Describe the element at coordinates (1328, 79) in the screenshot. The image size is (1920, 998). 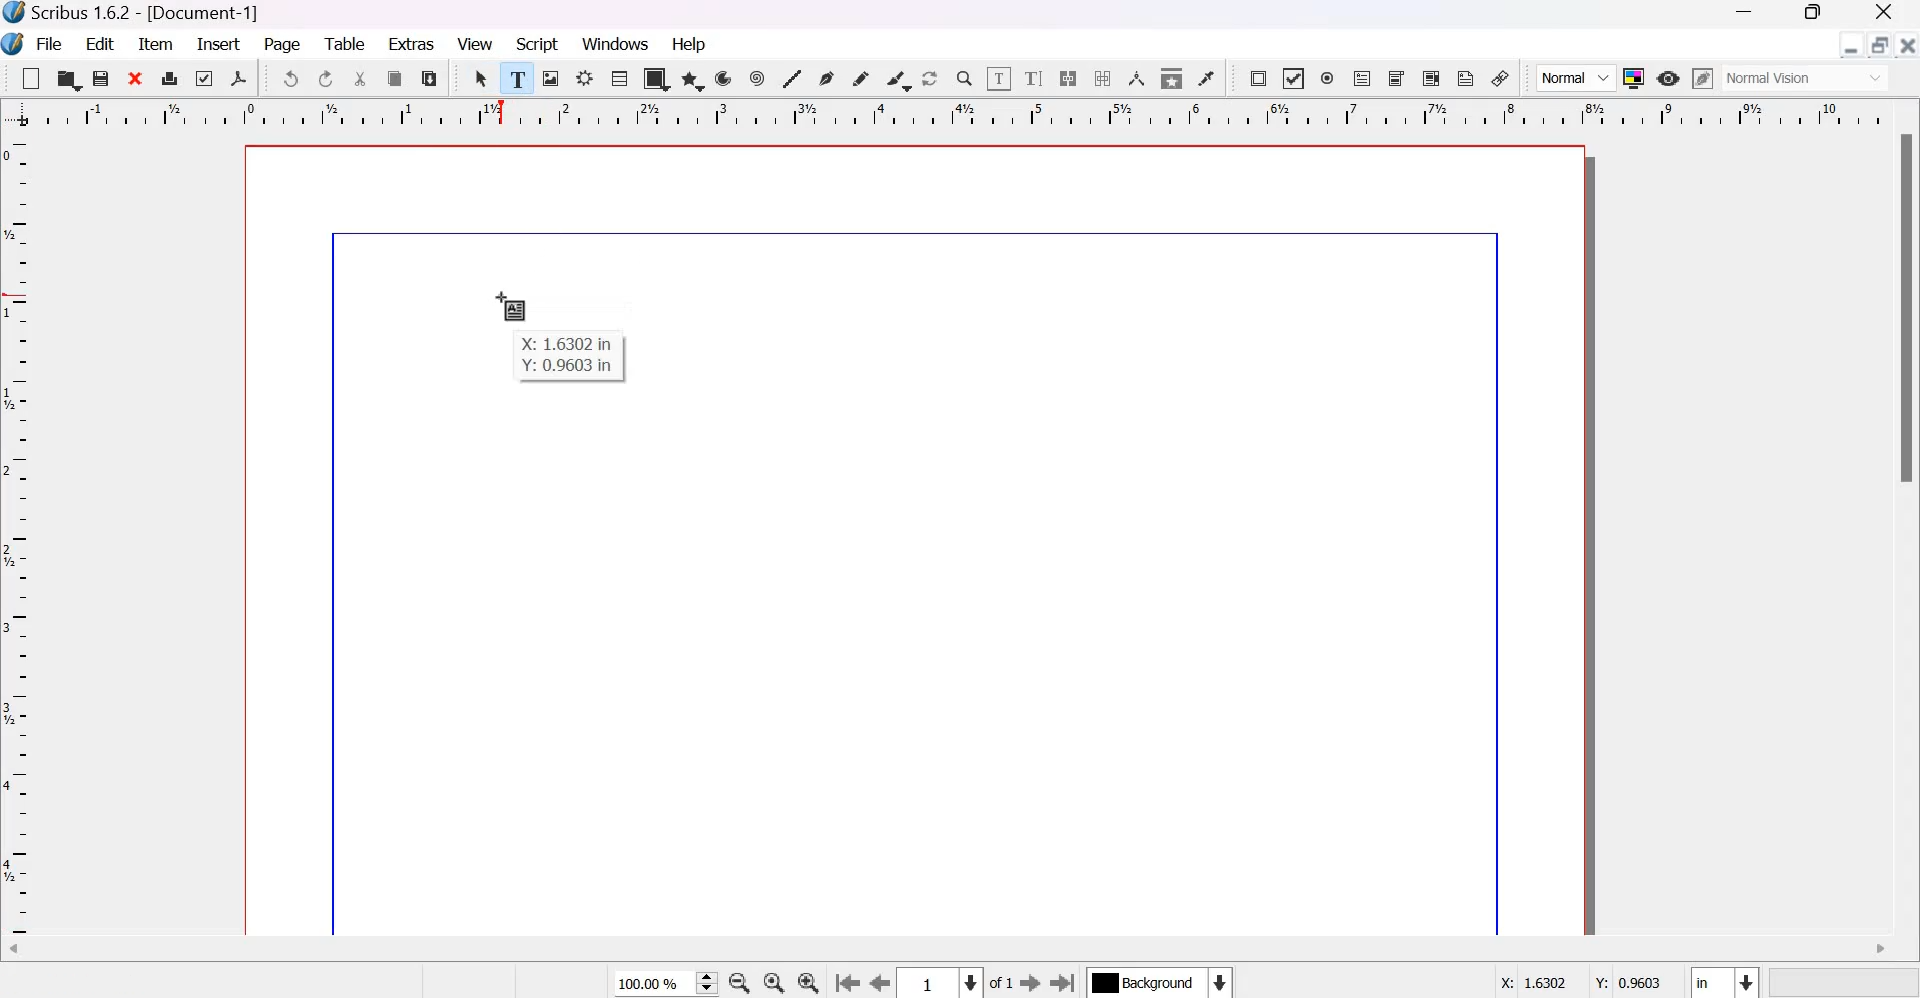
I see `PDF radio button` at that location.